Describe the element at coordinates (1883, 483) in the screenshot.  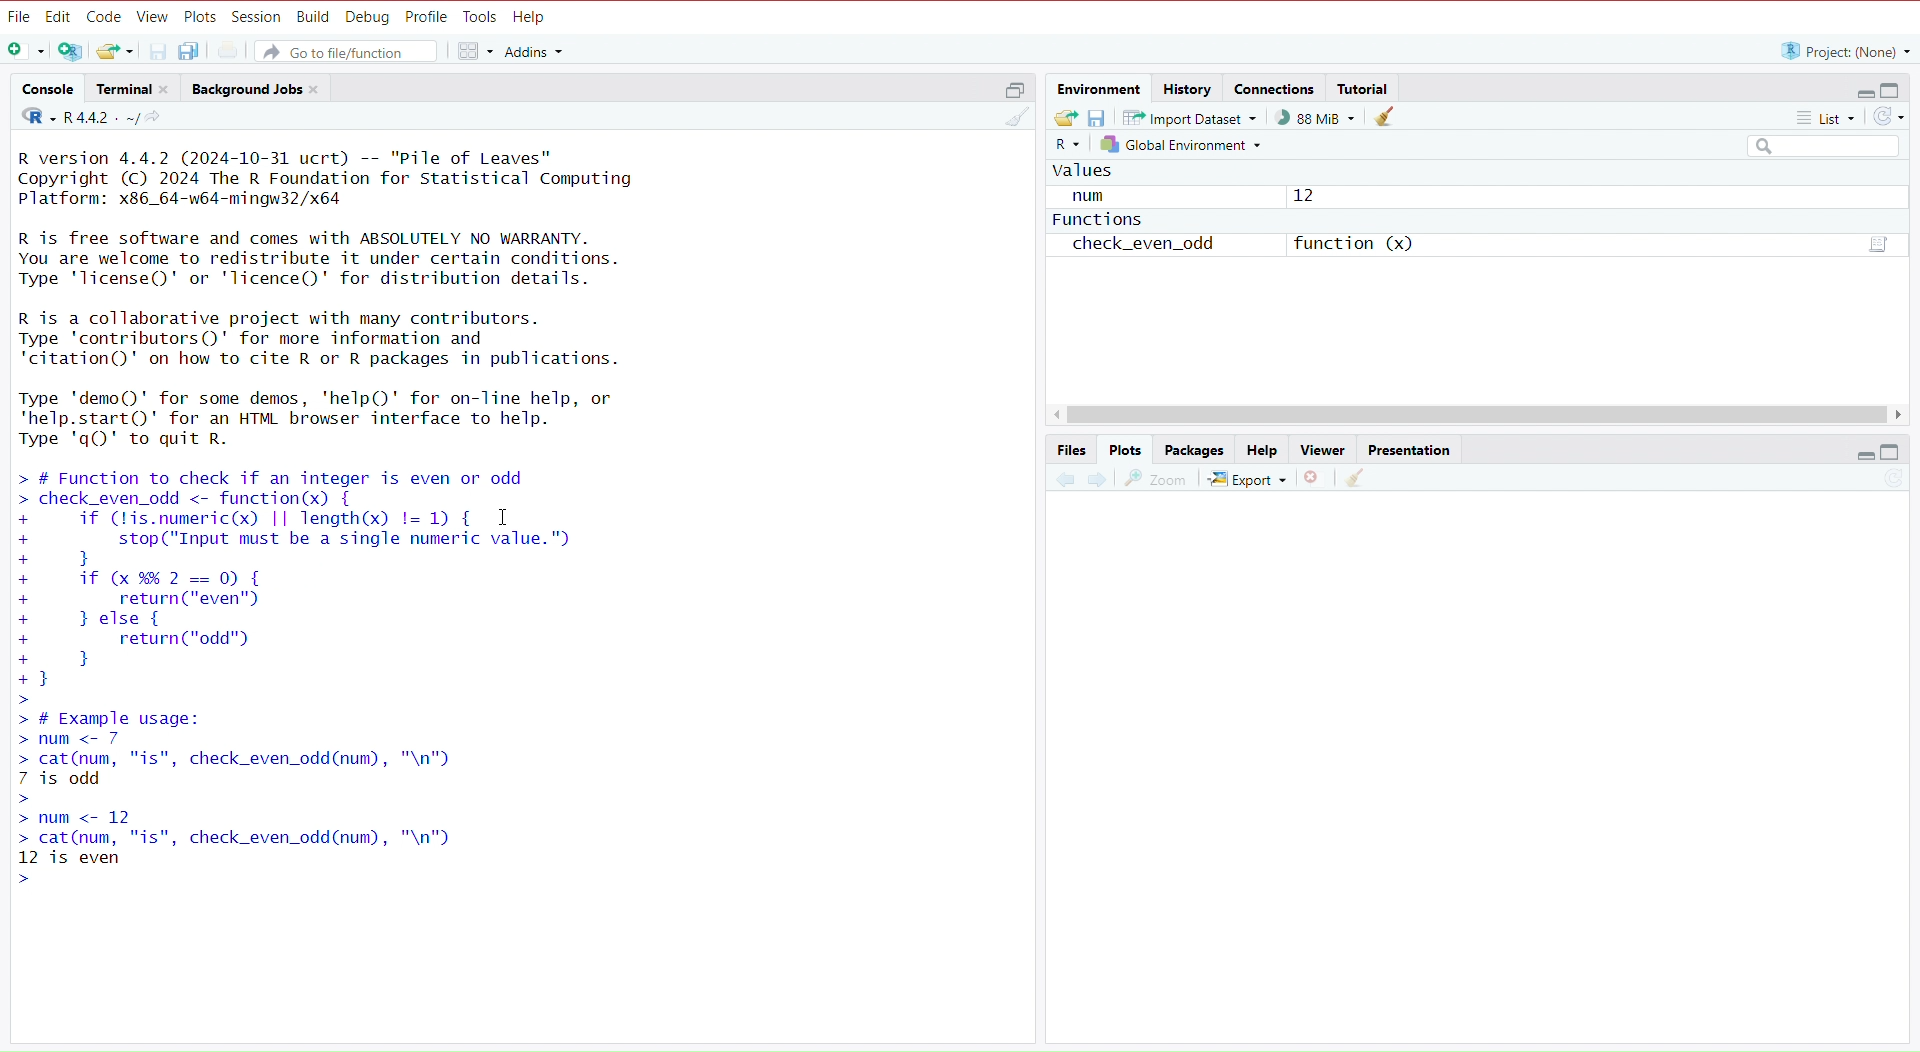
I see `refresh current plot` at that location.